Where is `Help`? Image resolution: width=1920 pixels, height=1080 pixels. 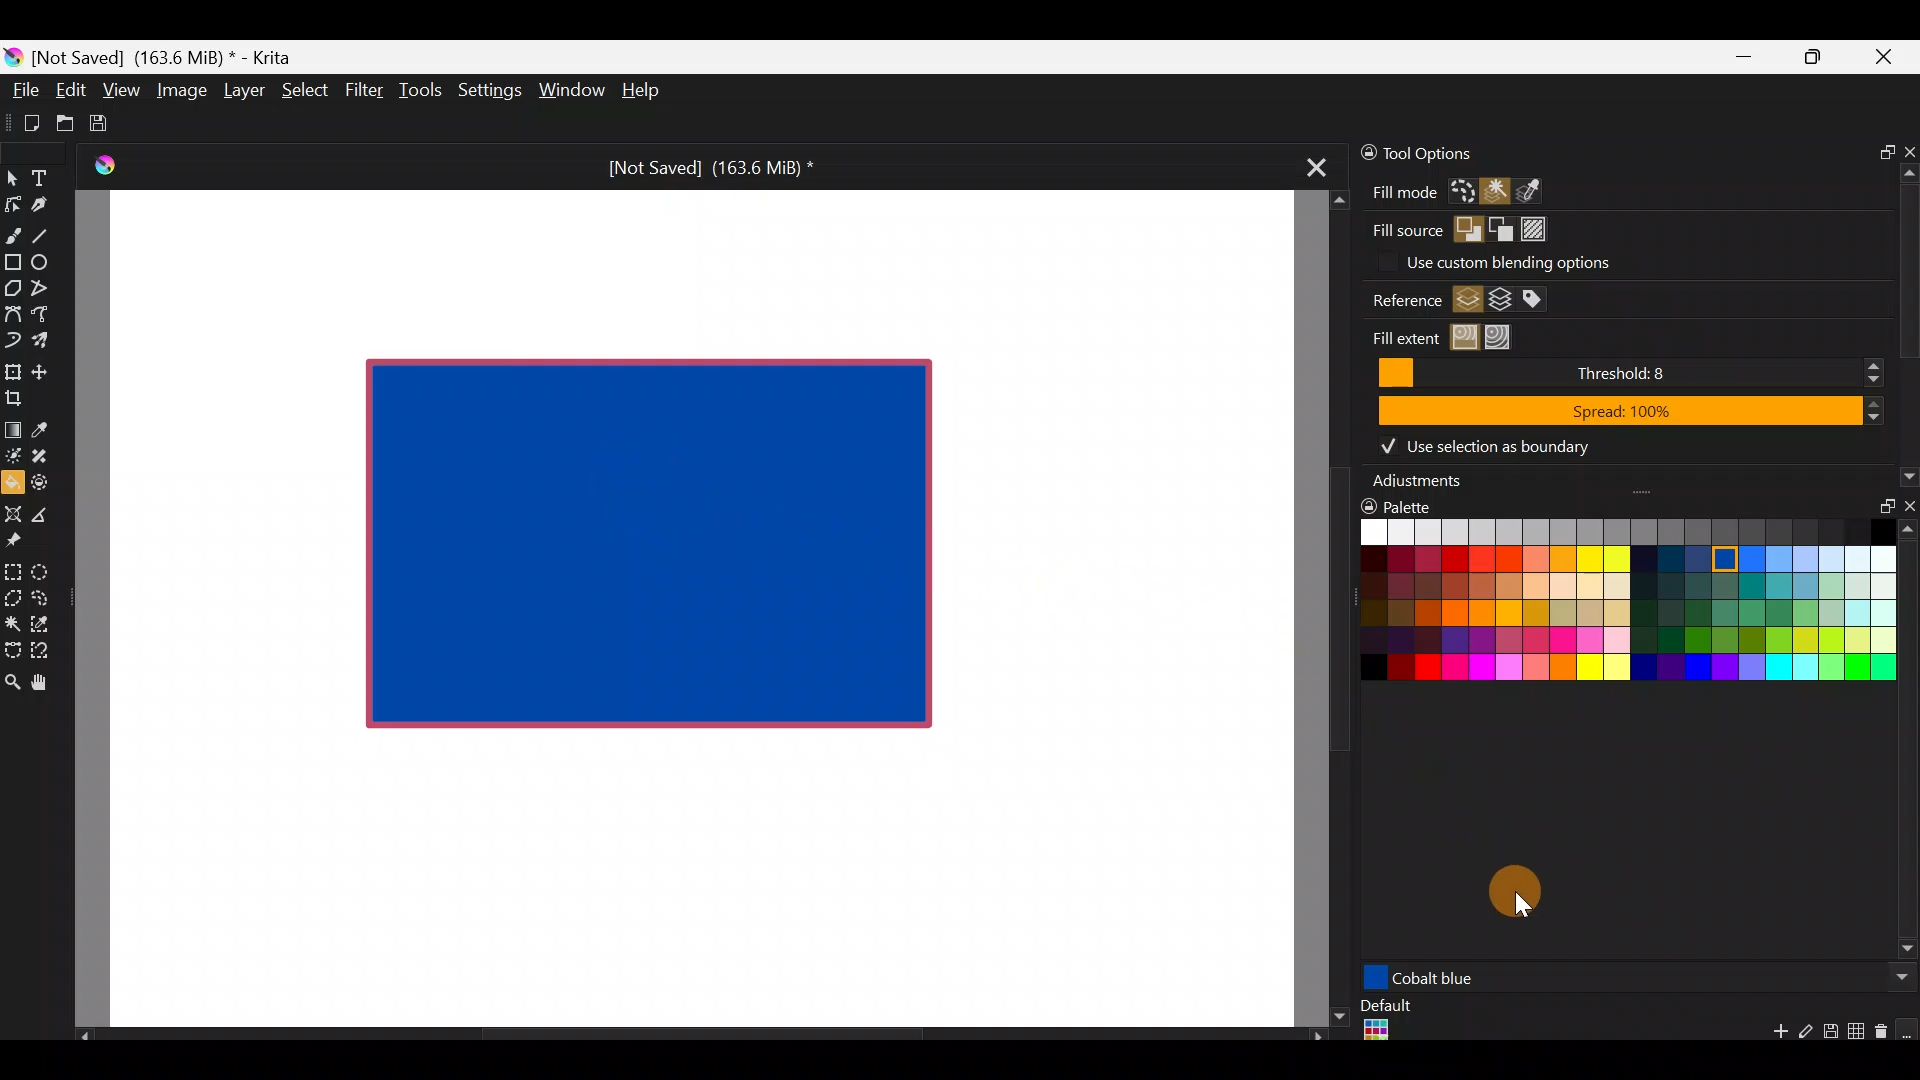 Help is located at coordinates (645, 92).